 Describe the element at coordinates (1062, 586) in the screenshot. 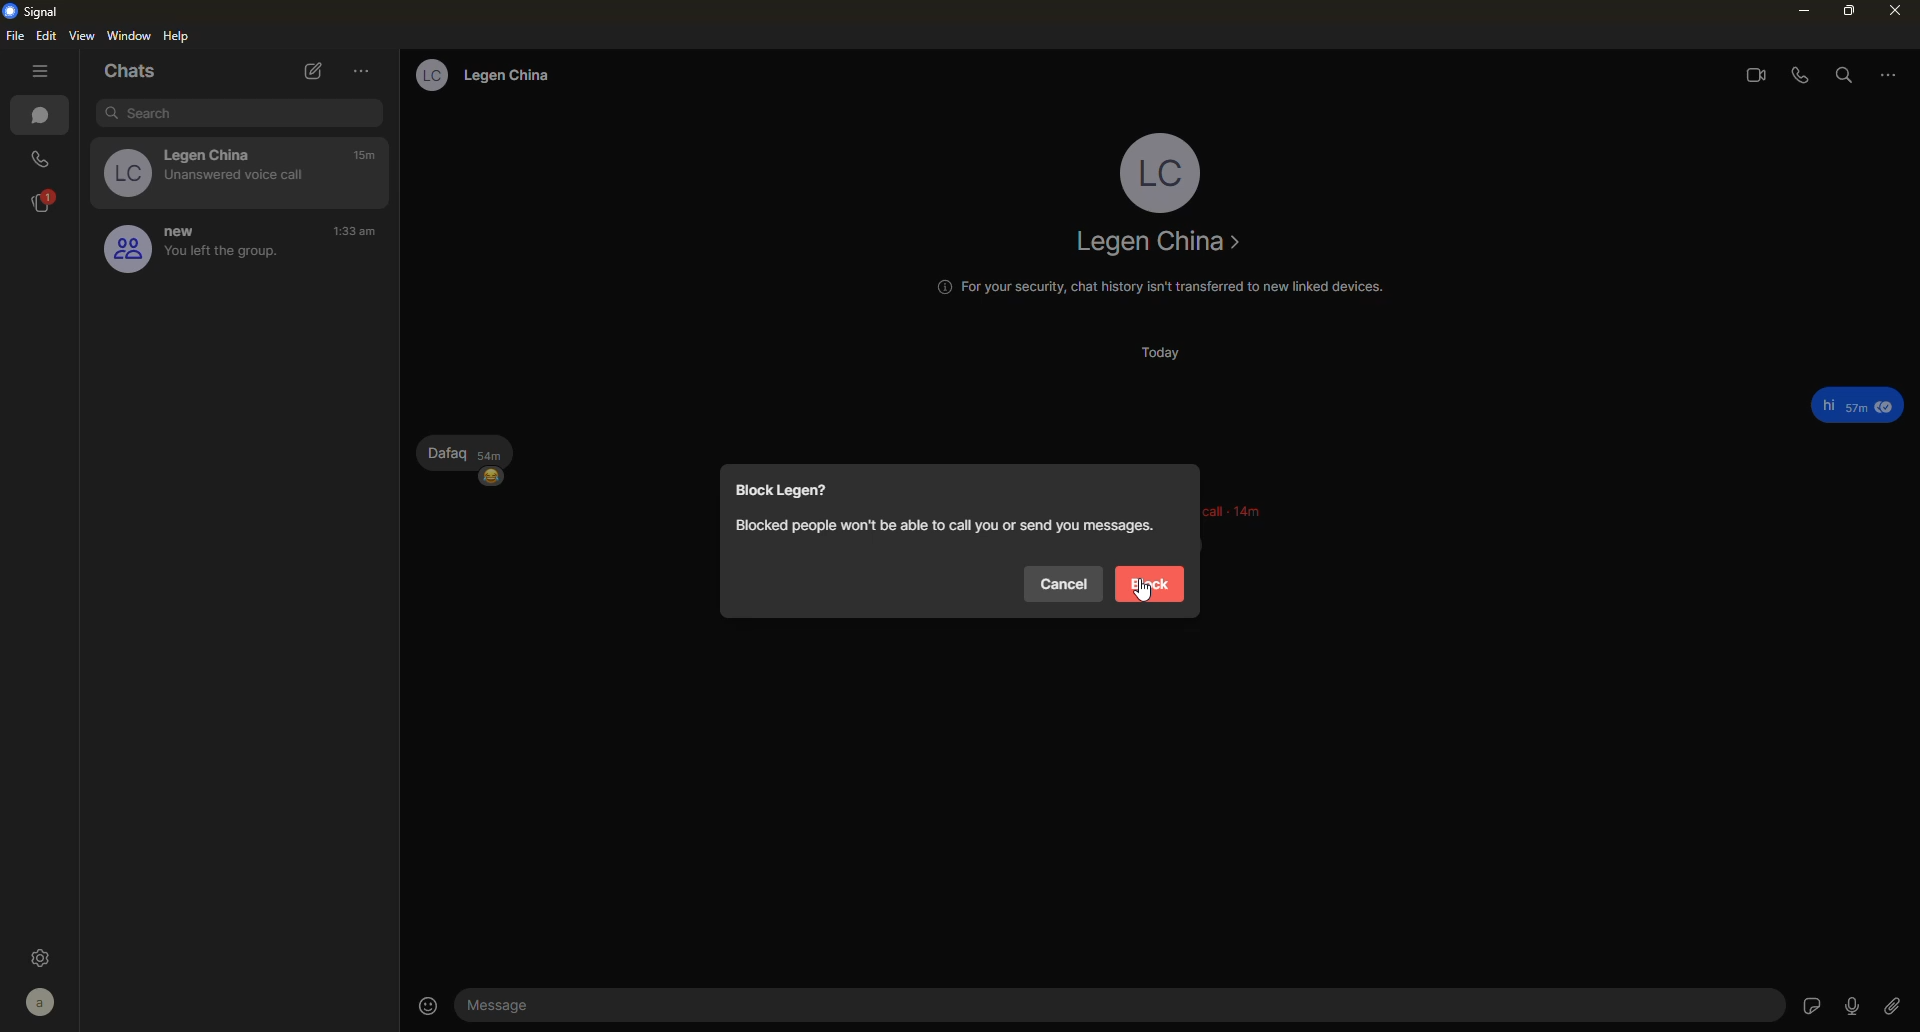

I see `cancel` at that location.